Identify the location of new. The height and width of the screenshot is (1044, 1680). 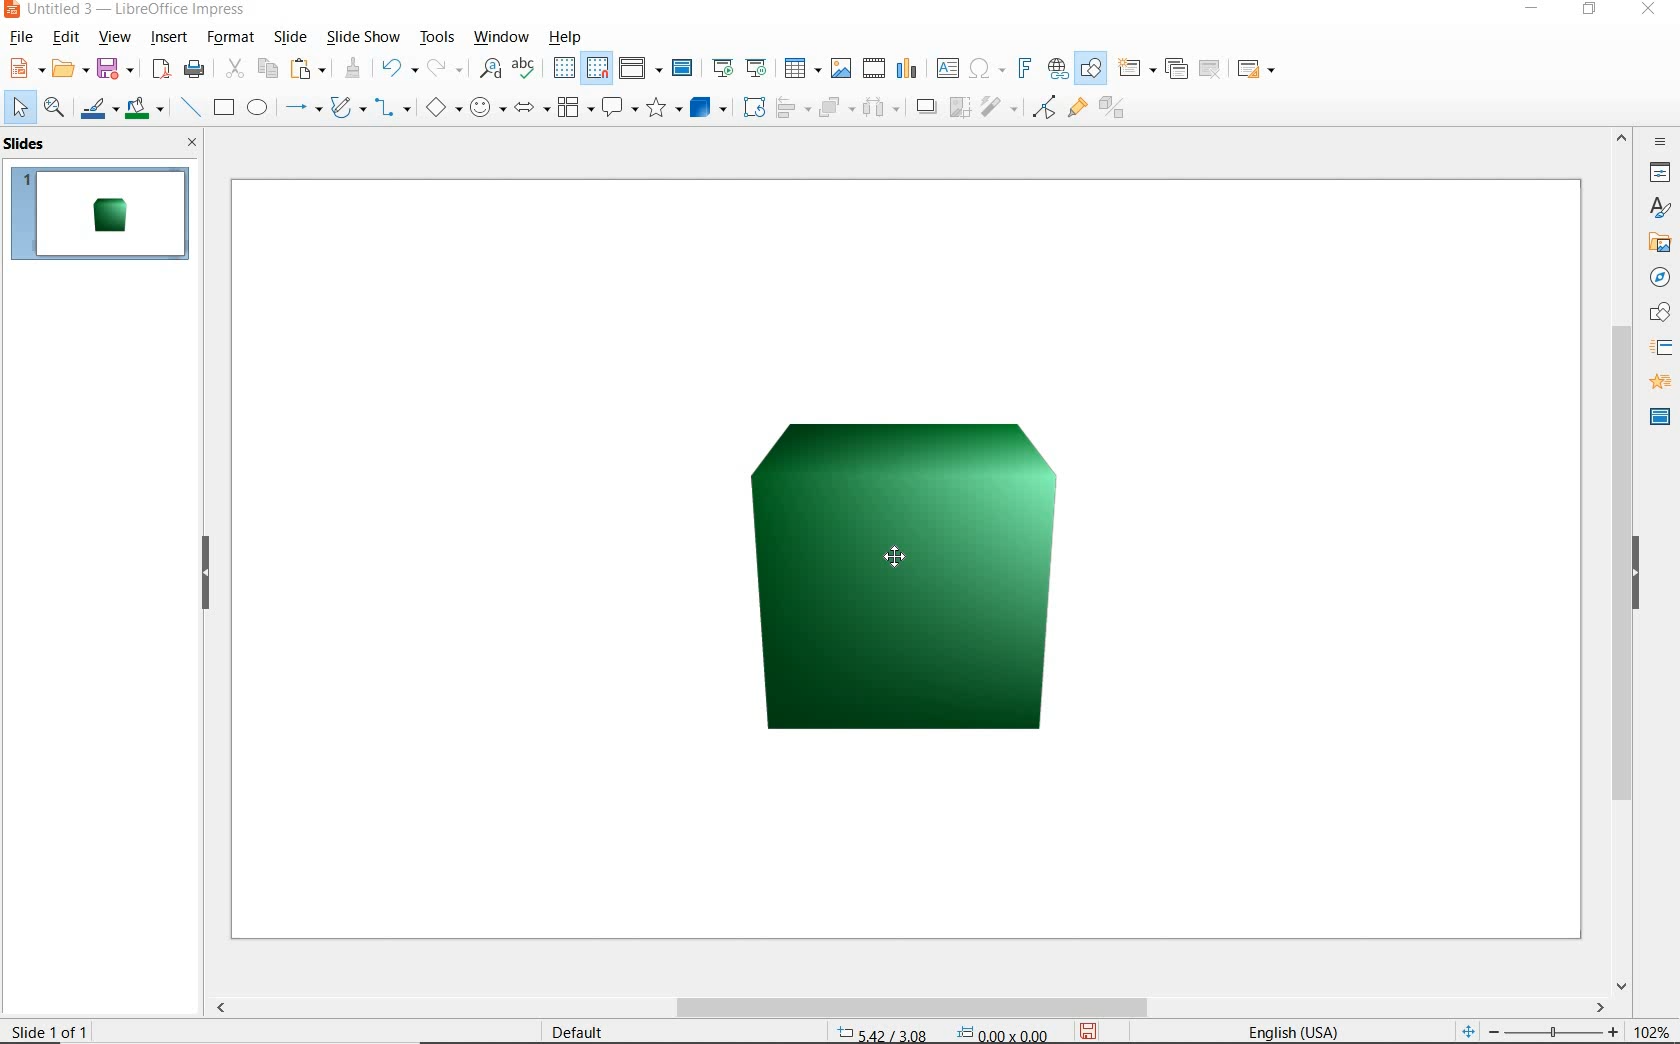
(25, 69).